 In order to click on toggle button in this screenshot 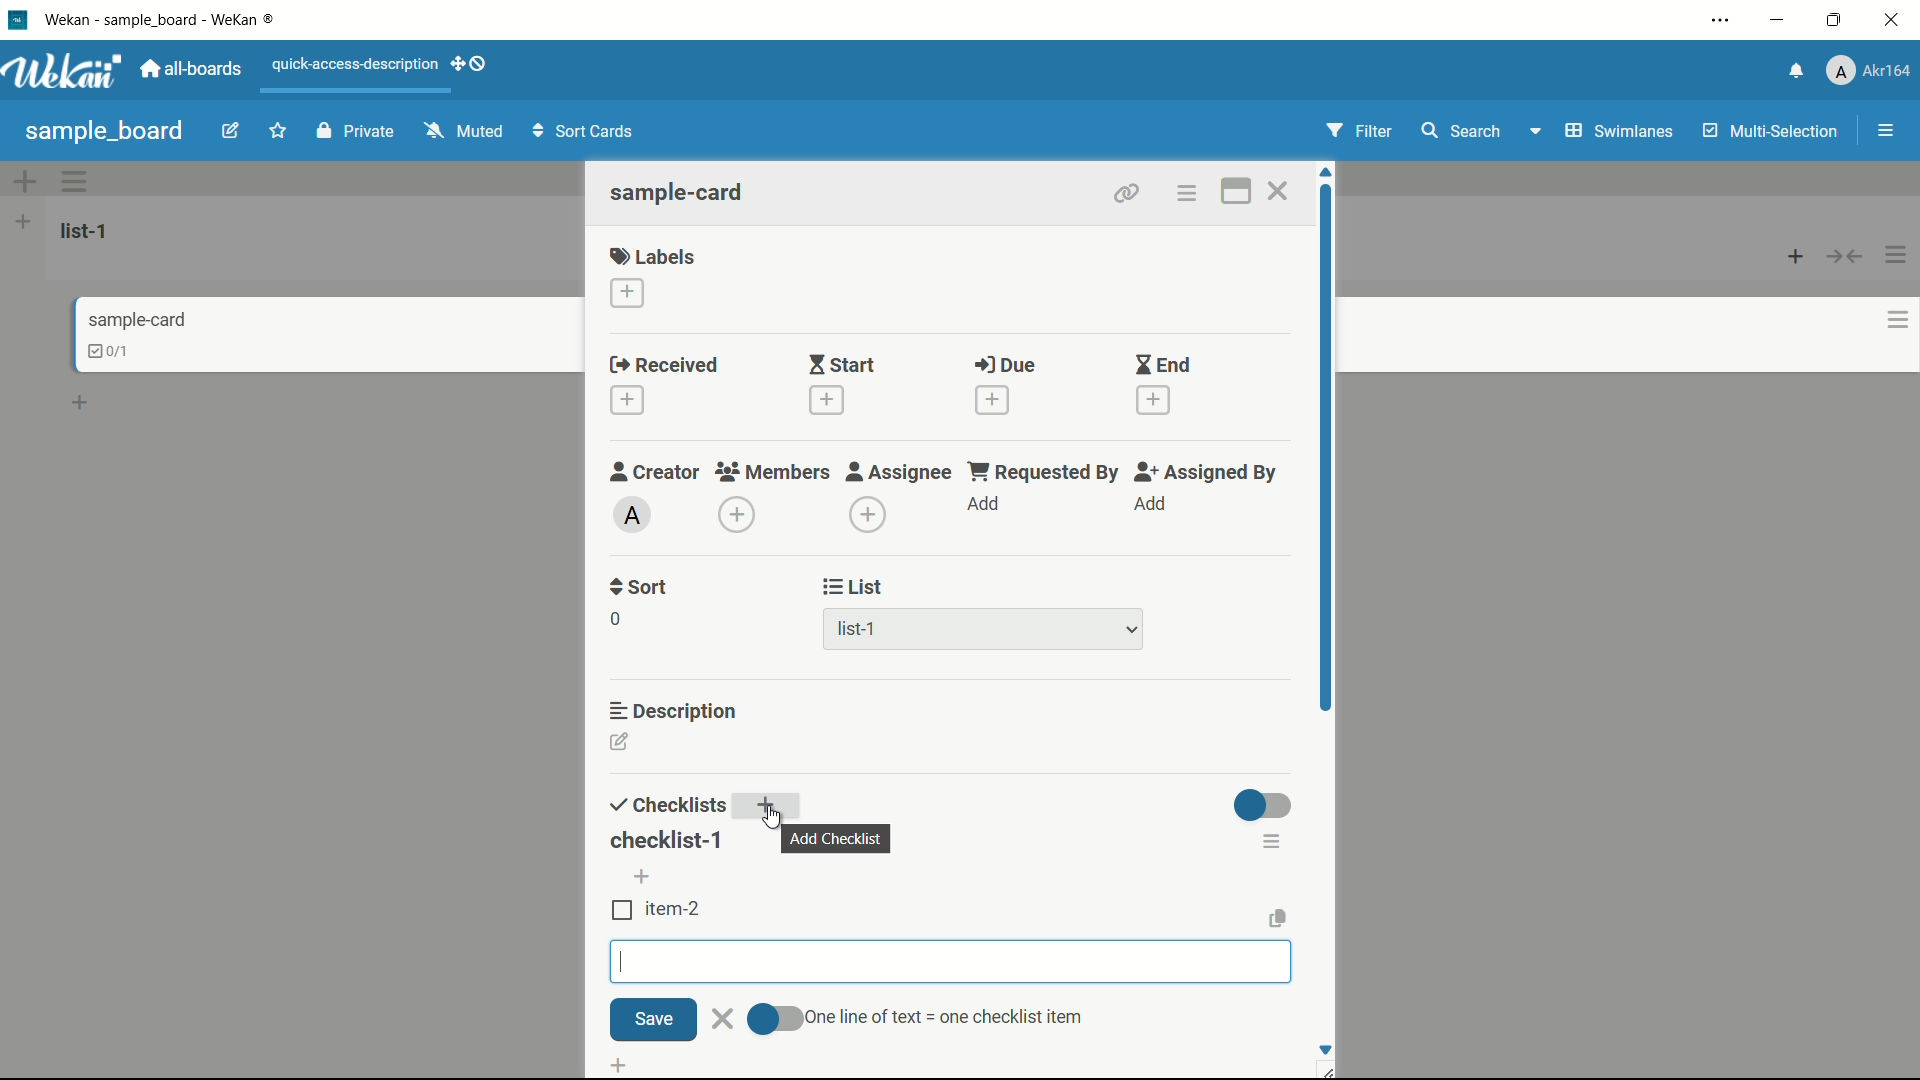, I will do `click(1264, 805)`.